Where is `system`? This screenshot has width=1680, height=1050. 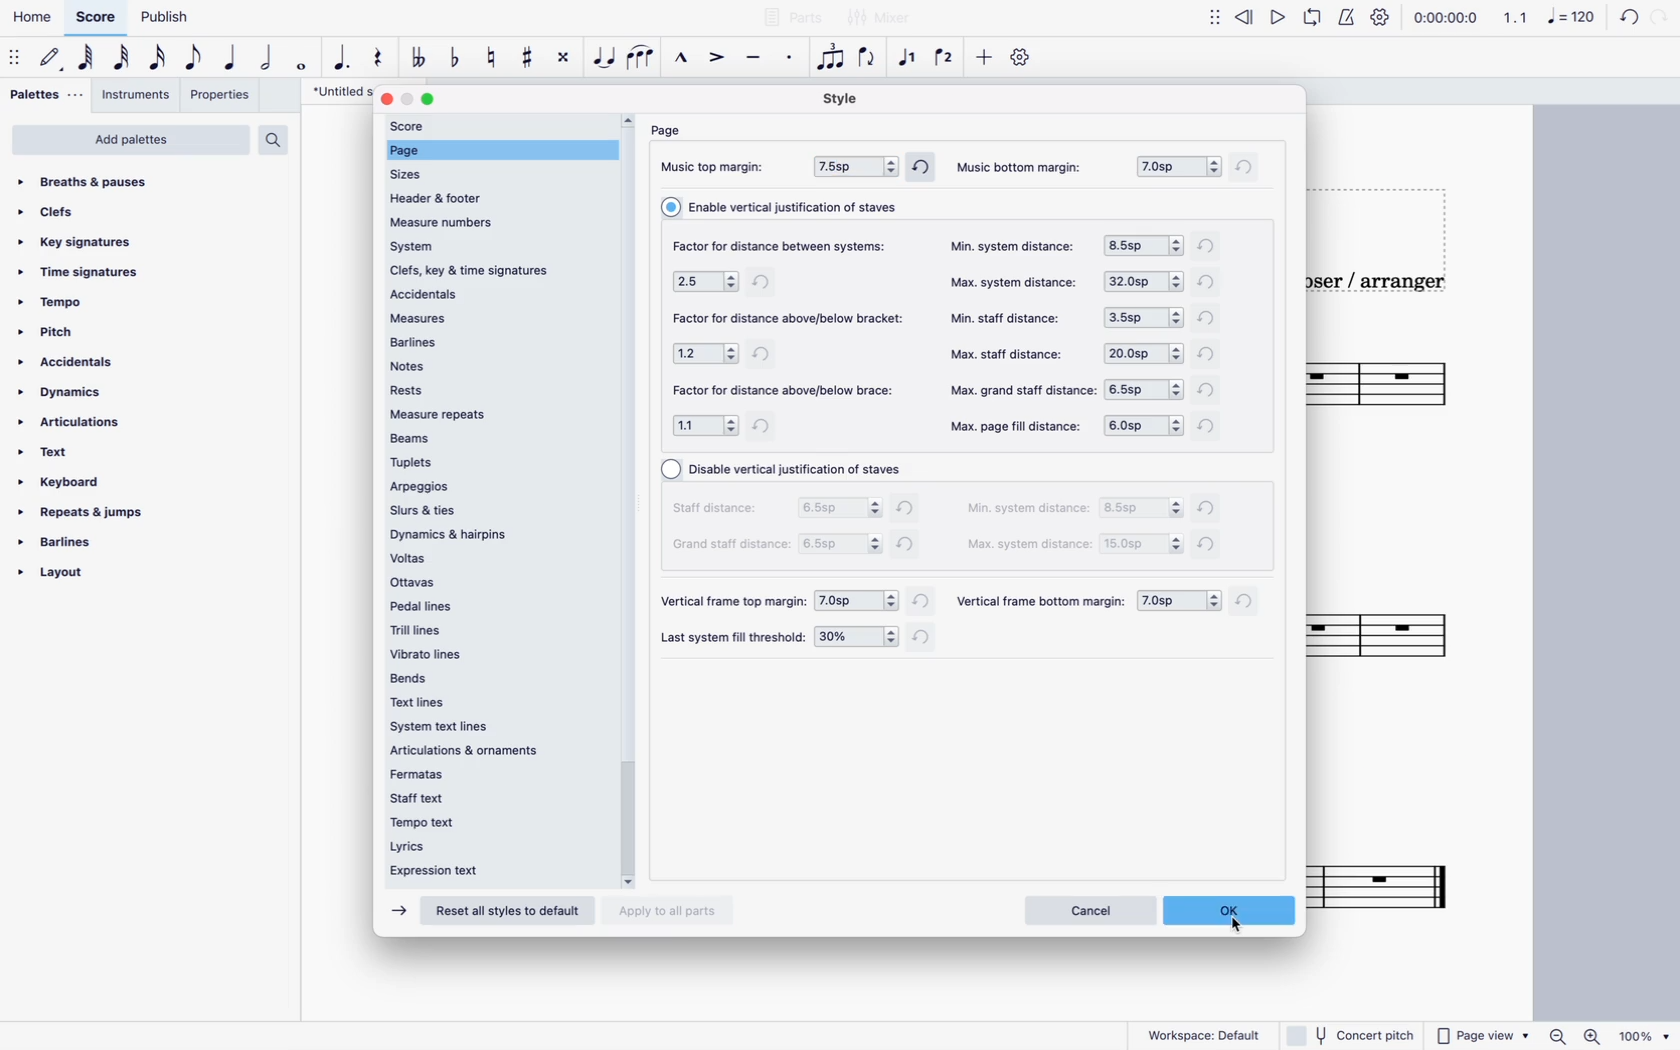
system is located at coordinates (495, 245).